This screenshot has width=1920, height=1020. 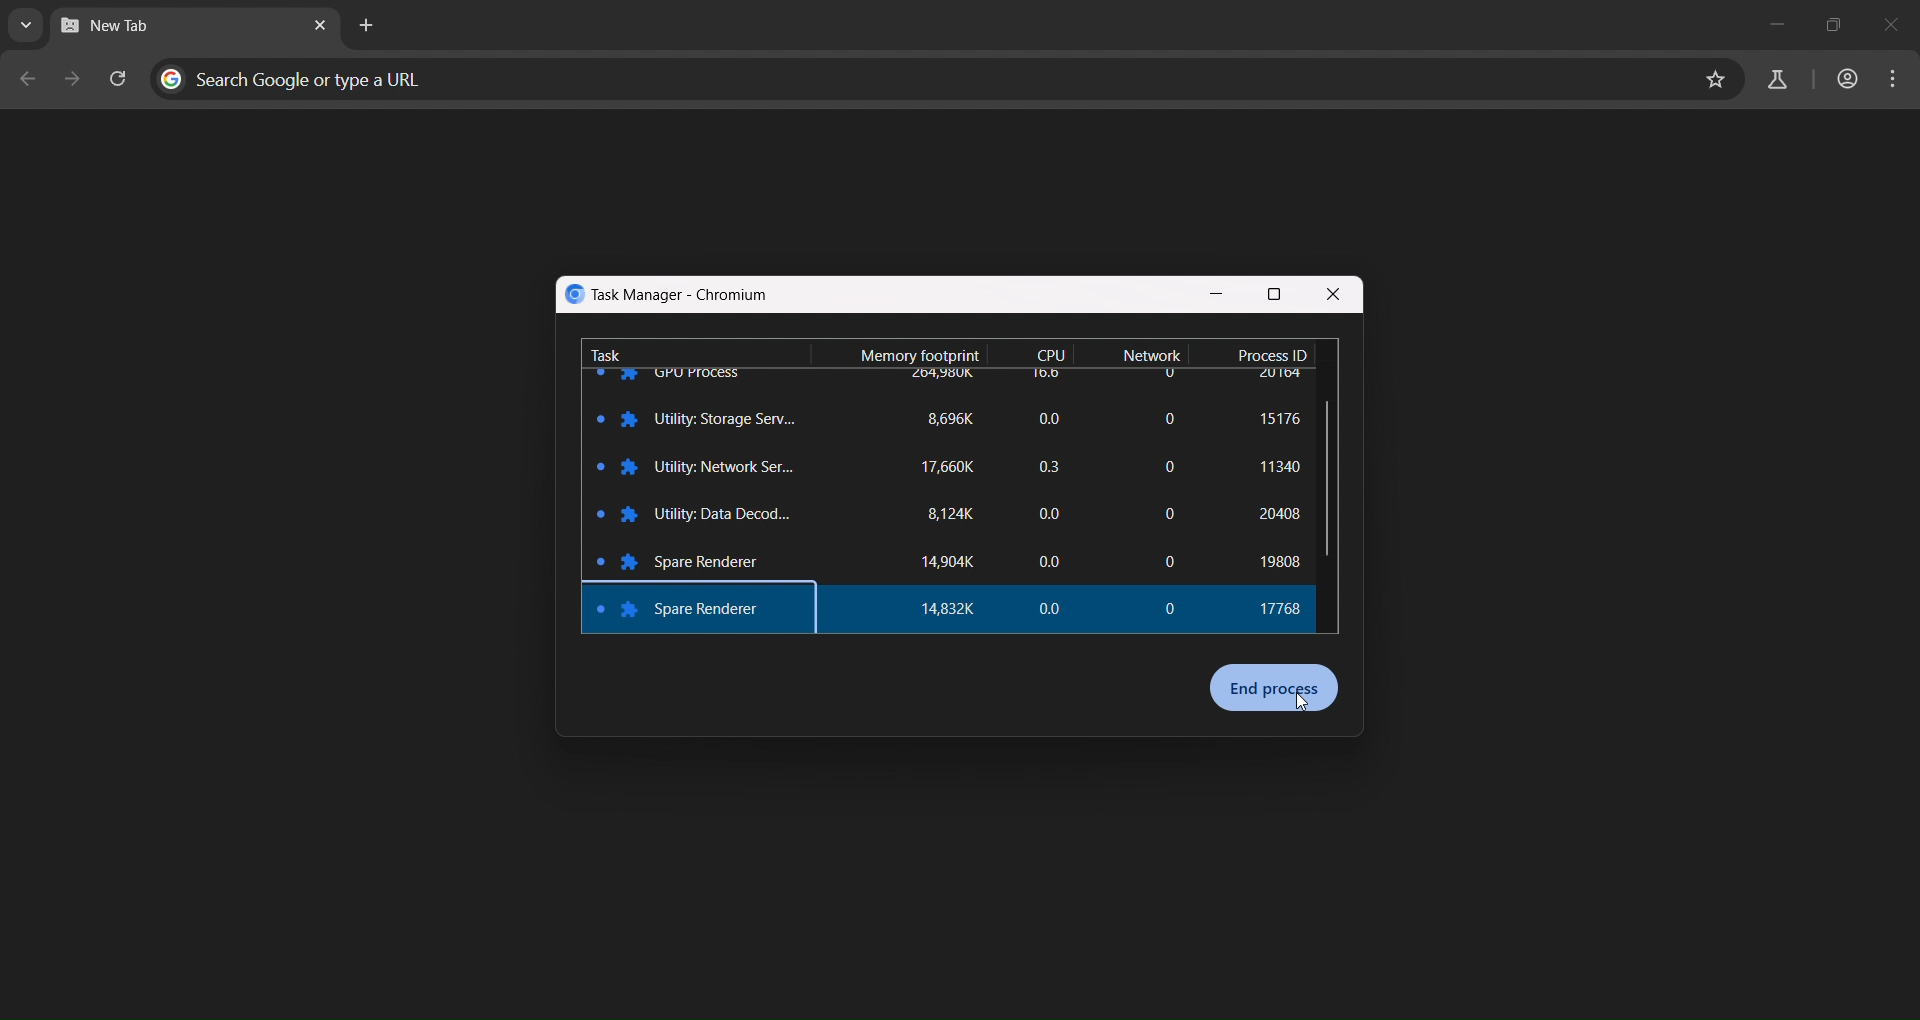 What do you see at coordinates (1059, 613) in the screenshot?
I see `00` at bounding box center [1059, 613].